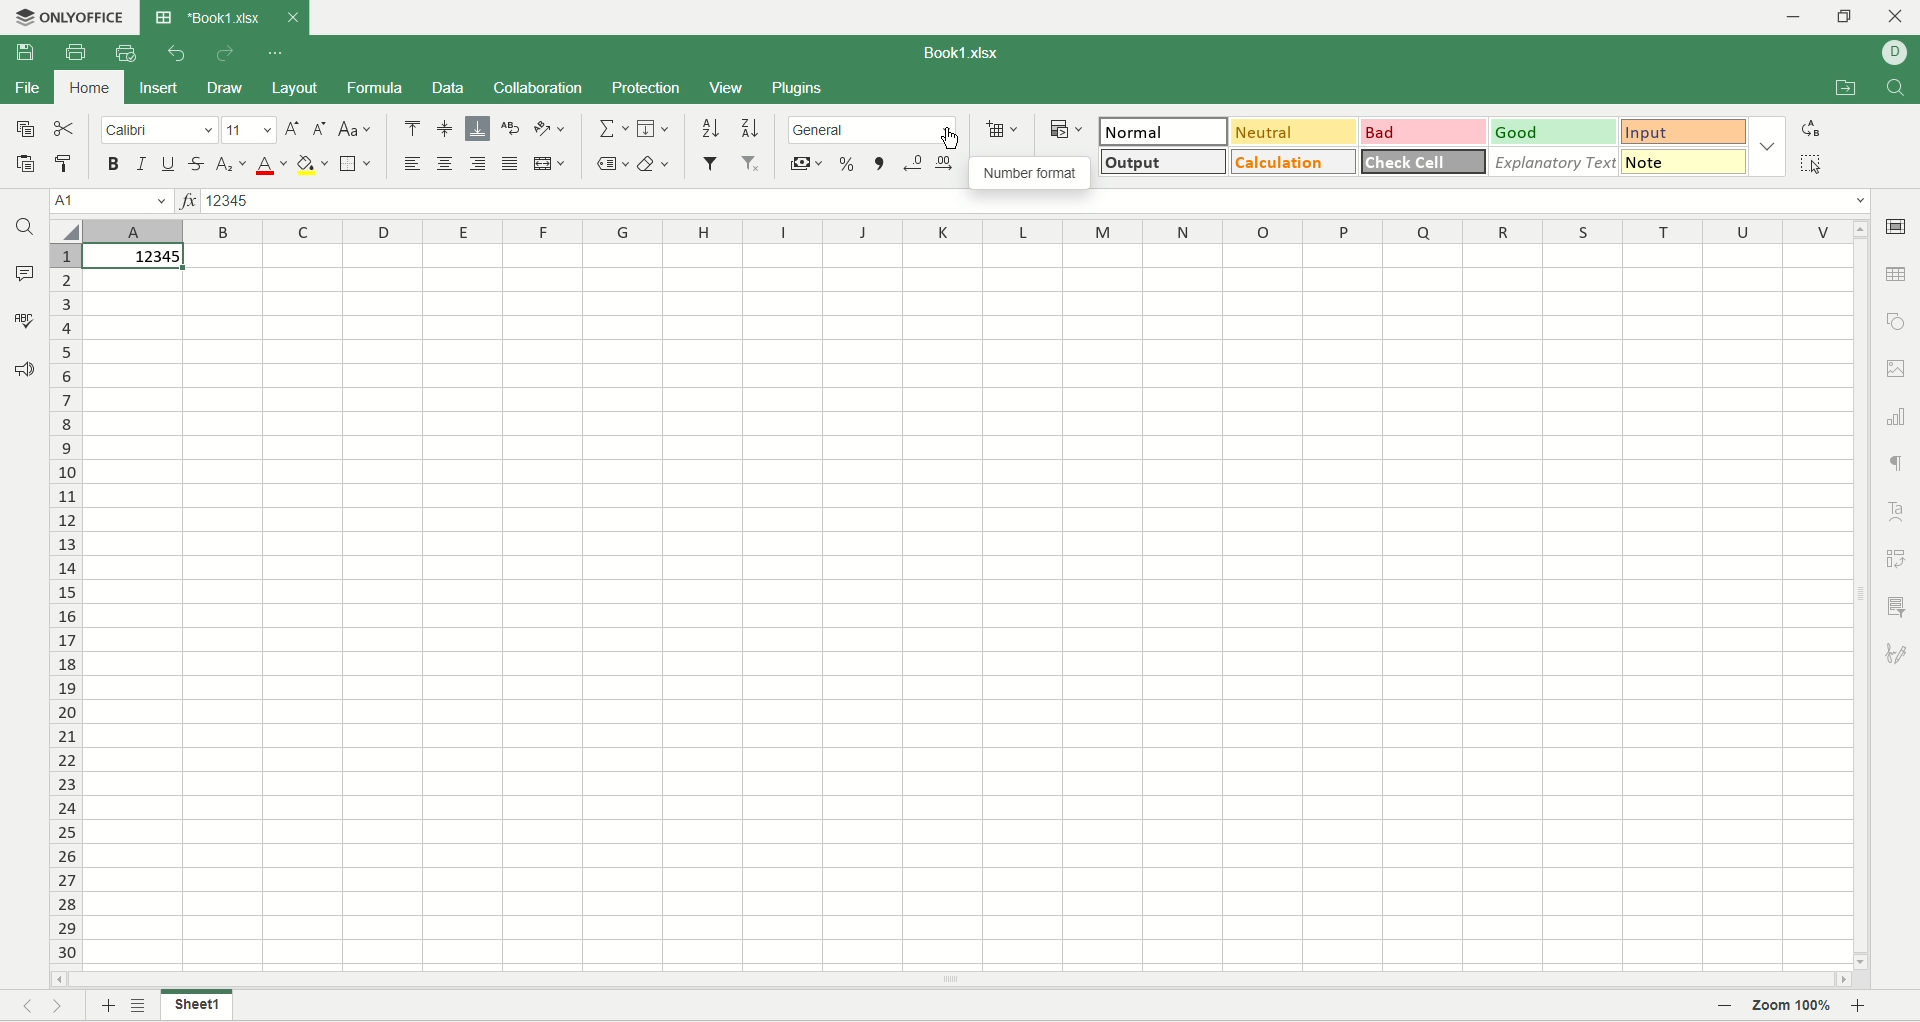 This screenshot has height=1022, width=1920. I want to click on document tab, so click(207, 19).